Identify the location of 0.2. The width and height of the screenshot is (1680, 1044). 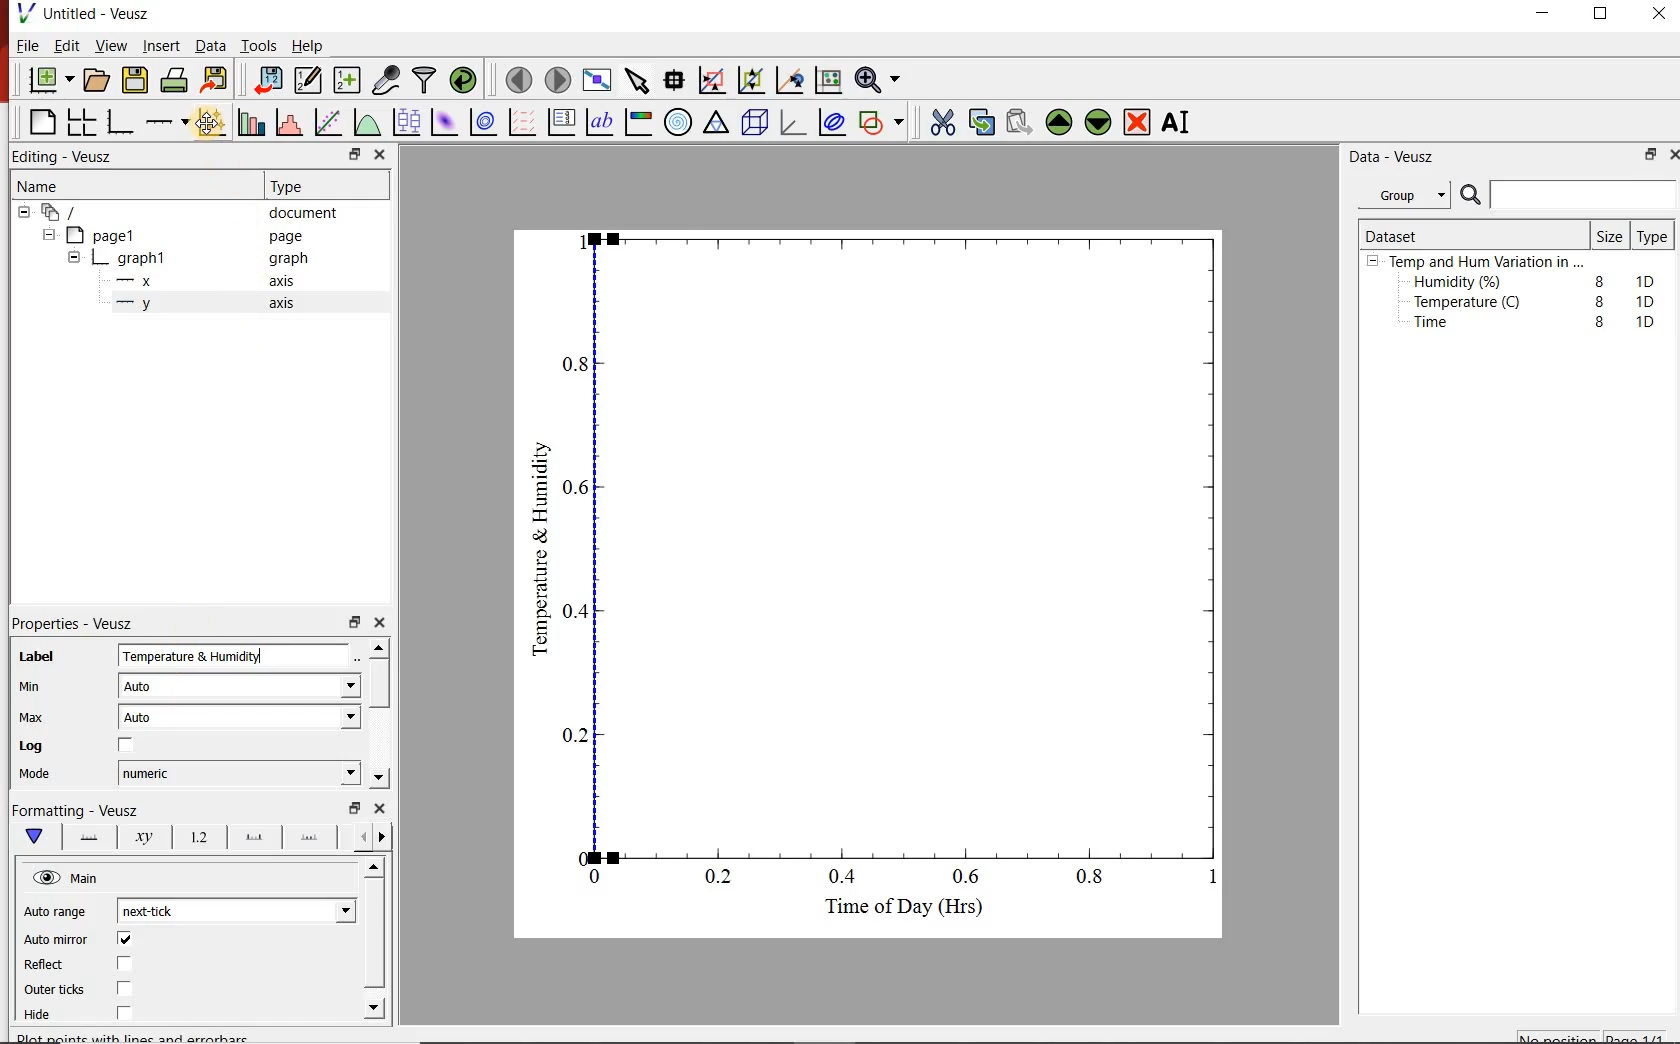
(572, 735).